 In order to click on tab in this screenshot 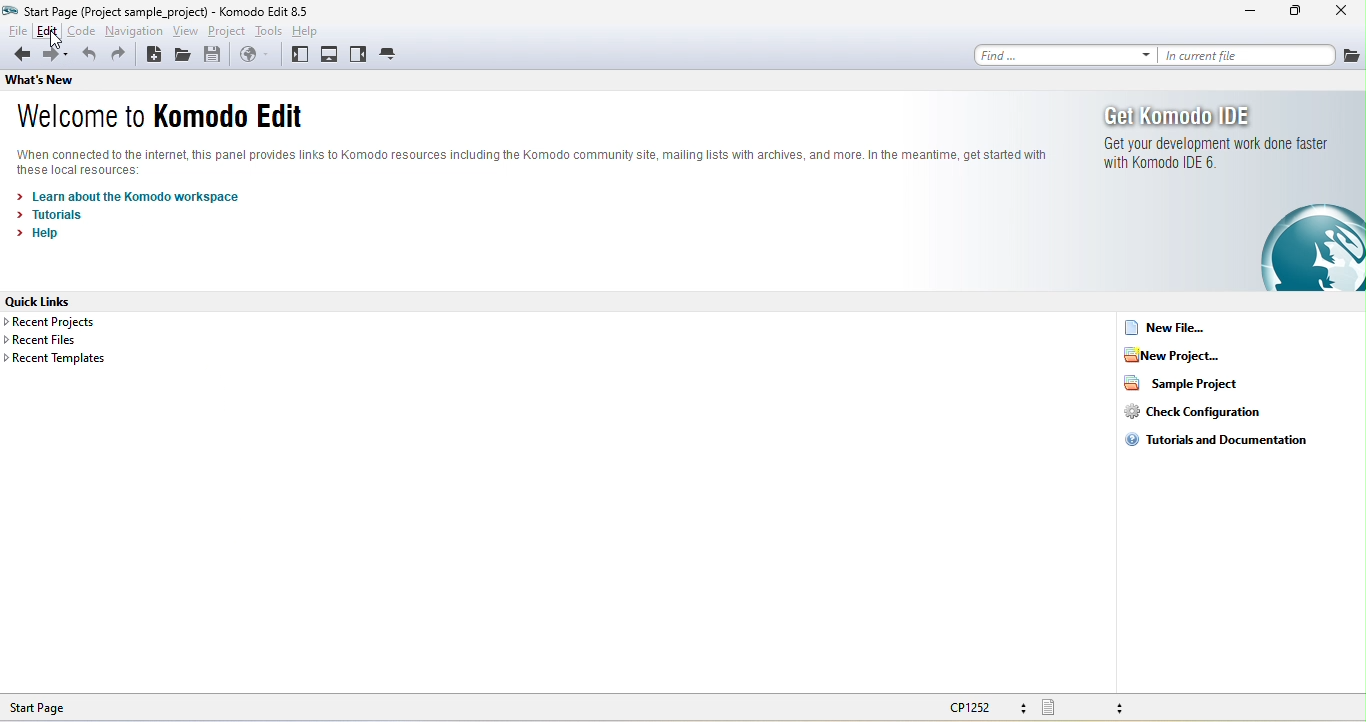, I will do `click(391, 54)`.